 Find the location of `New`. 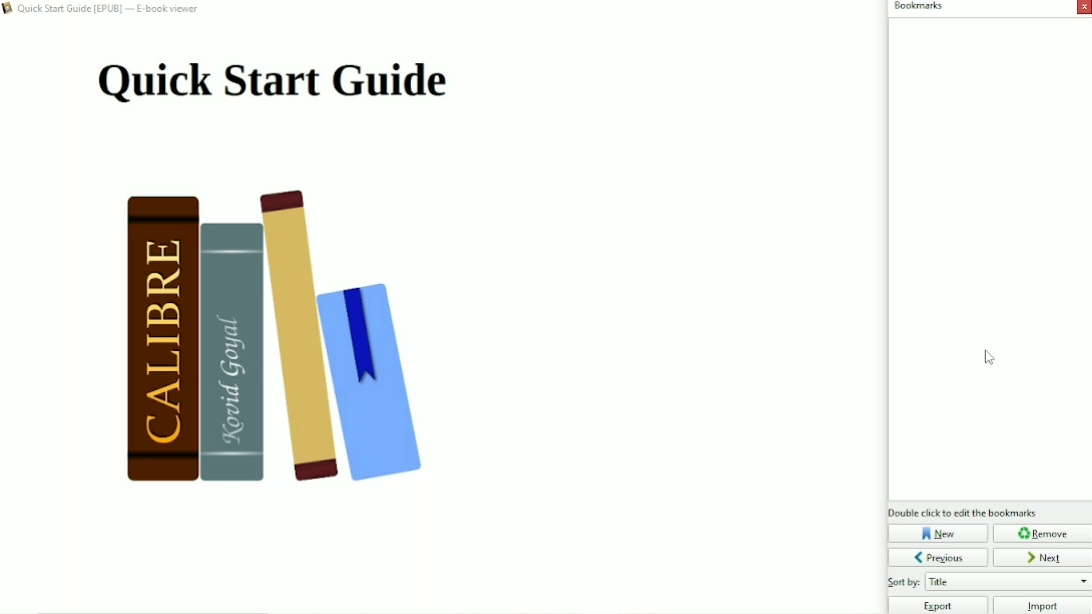

New is located at coordinates (938, 533).